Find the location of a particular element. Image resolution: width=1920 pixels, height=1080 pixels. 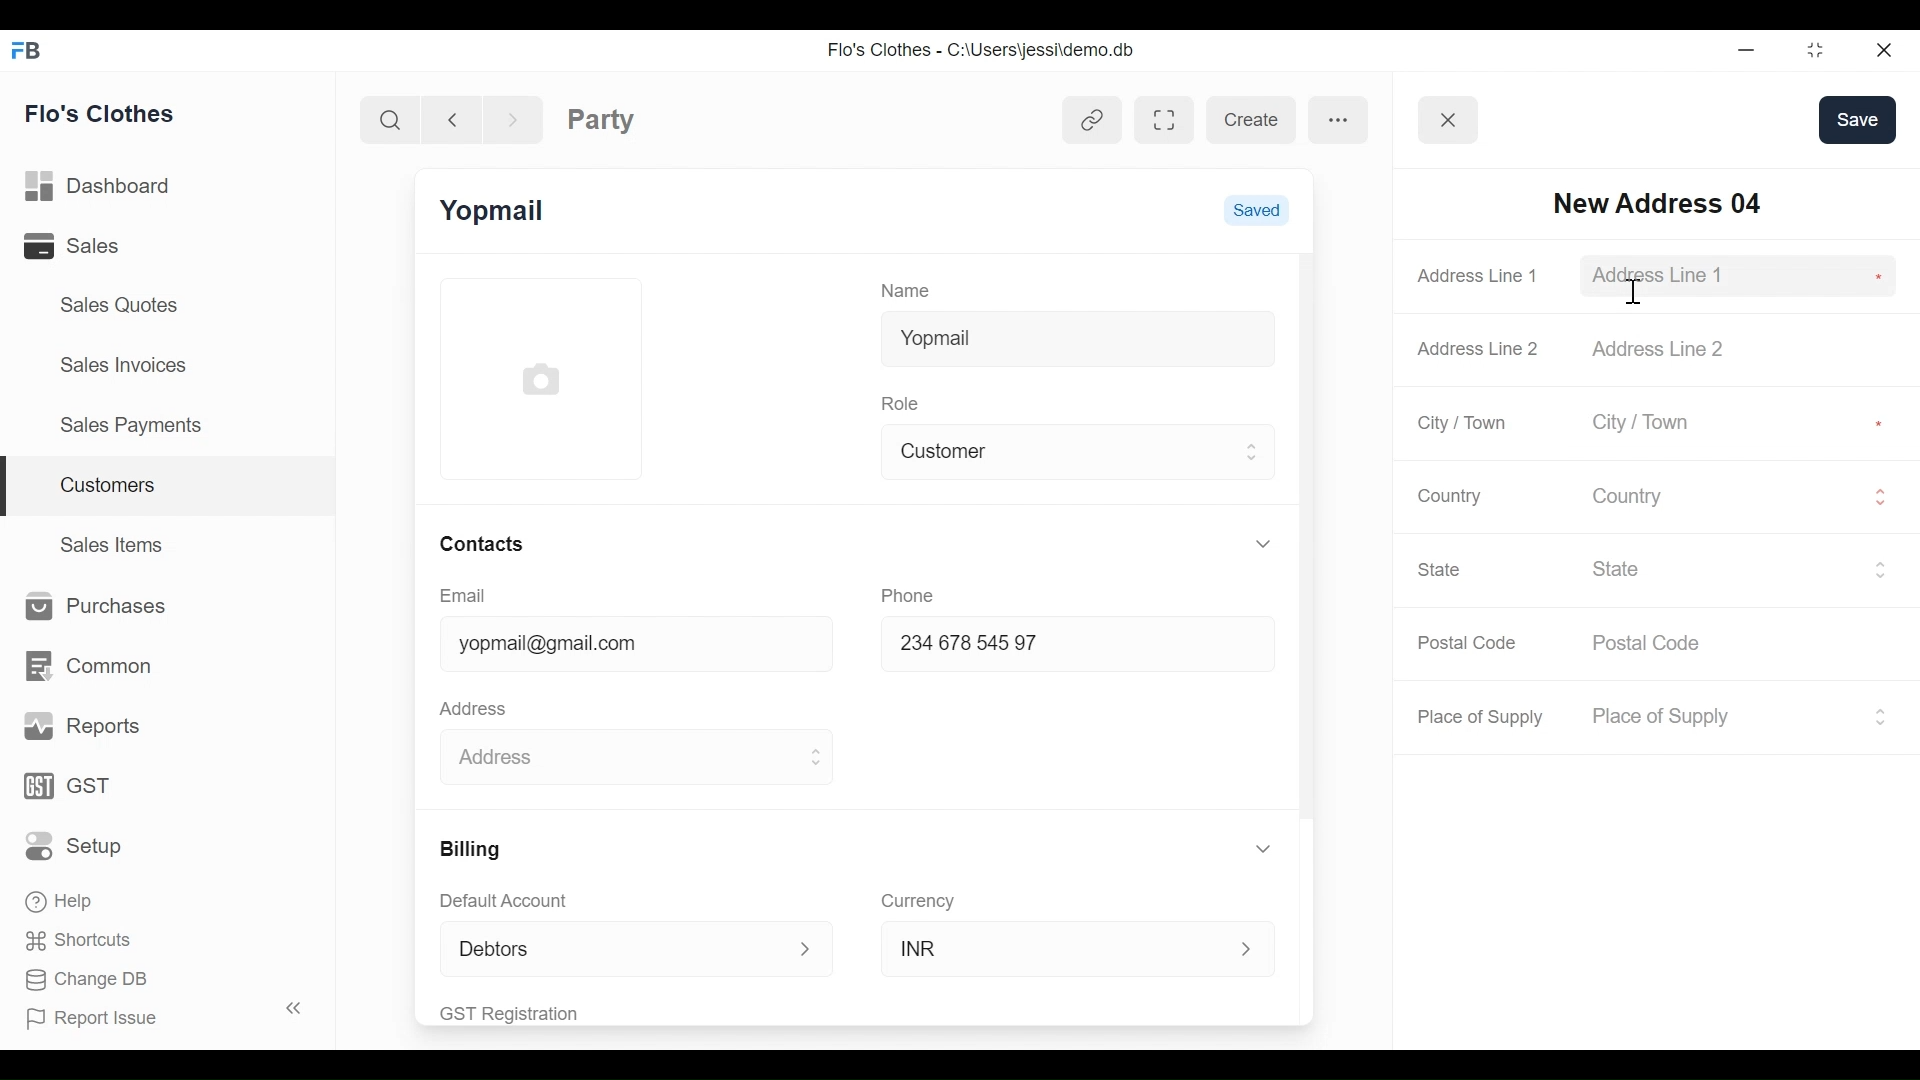

Email is located at coordinates (464, 596).